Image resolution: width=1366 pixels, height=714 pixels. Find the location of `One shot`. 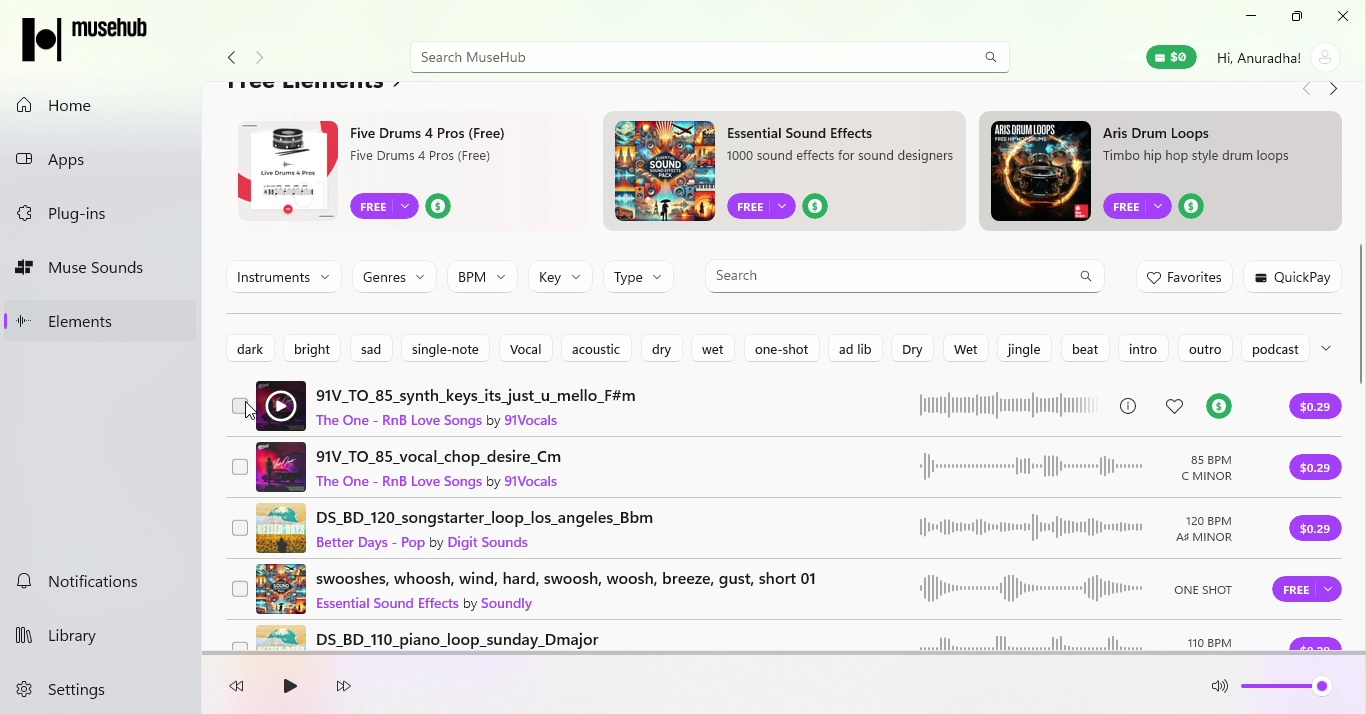

One shot is located at coordinates (781, 348).